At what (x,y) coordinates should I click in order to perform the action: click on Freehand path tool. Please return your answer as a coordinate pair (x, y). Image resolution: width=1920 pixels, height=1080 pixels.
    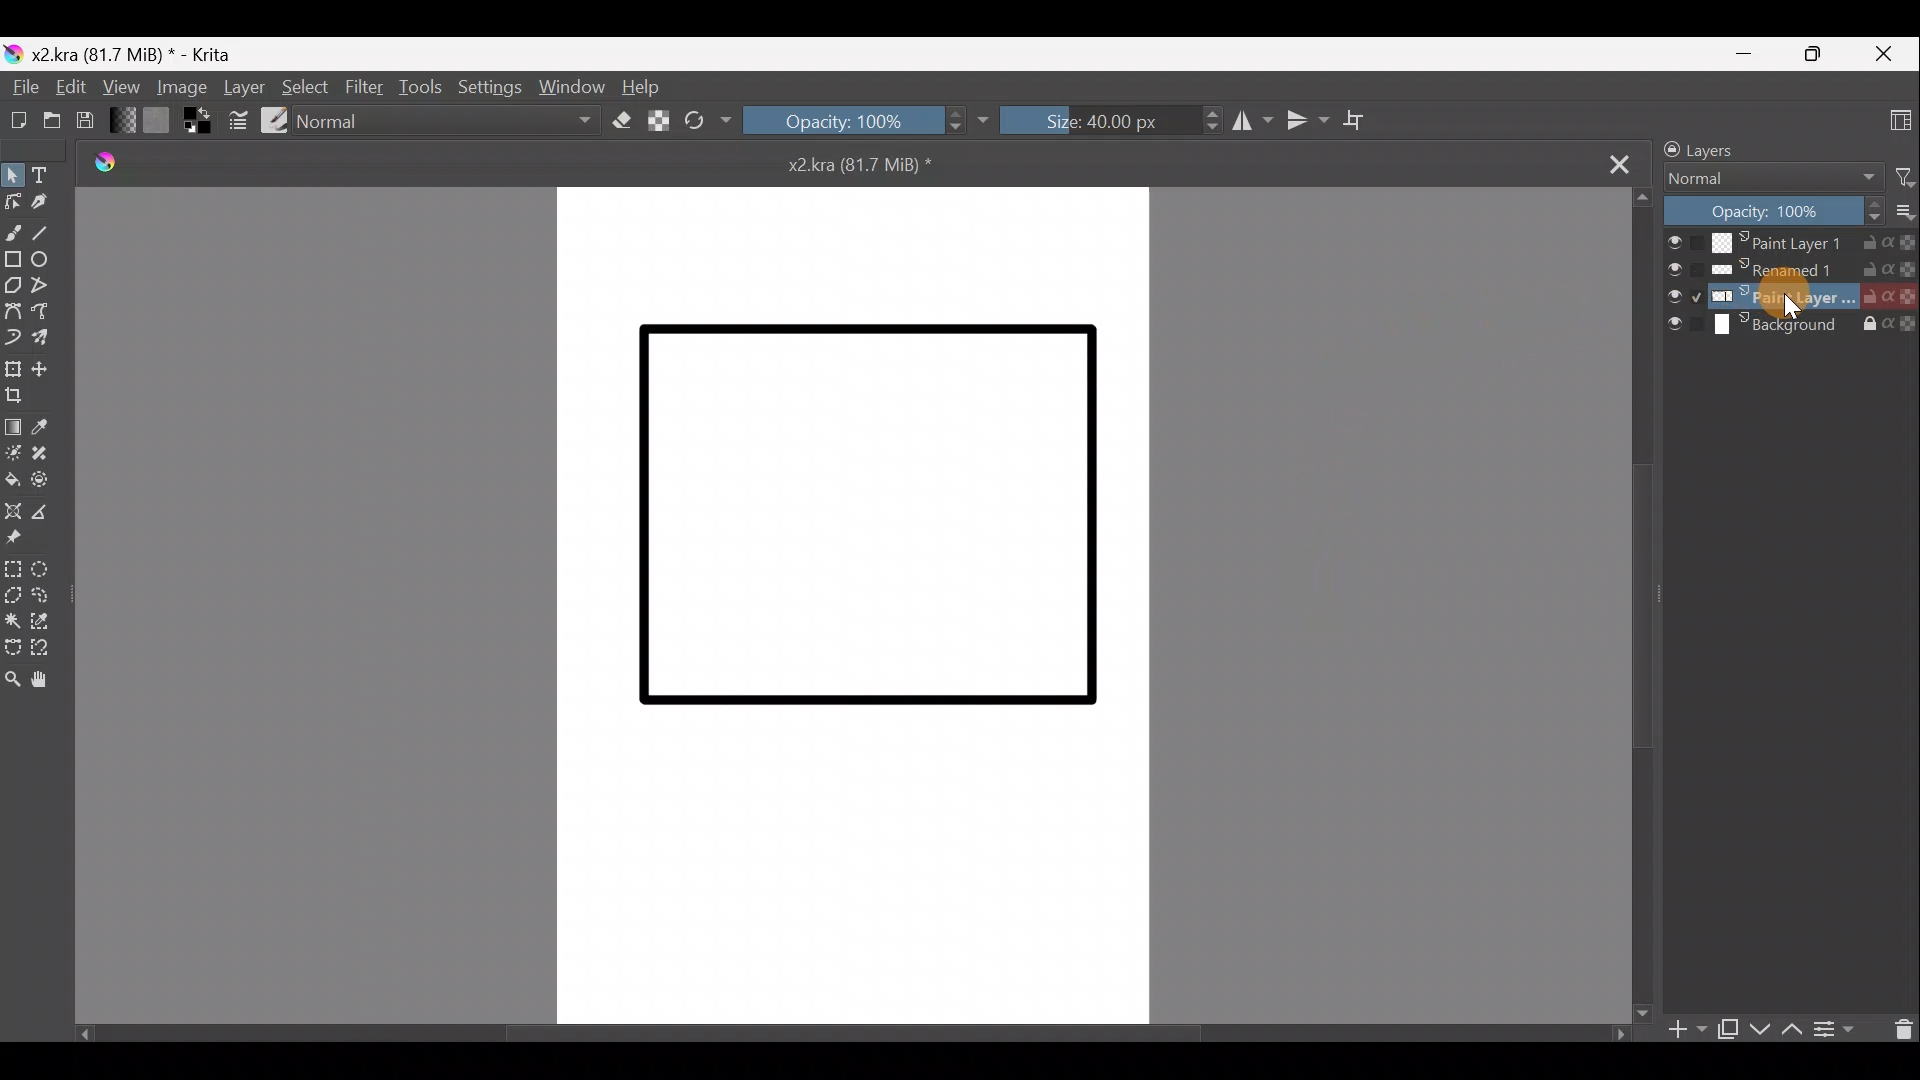
    Looking at the image, I should click on (49, 317).